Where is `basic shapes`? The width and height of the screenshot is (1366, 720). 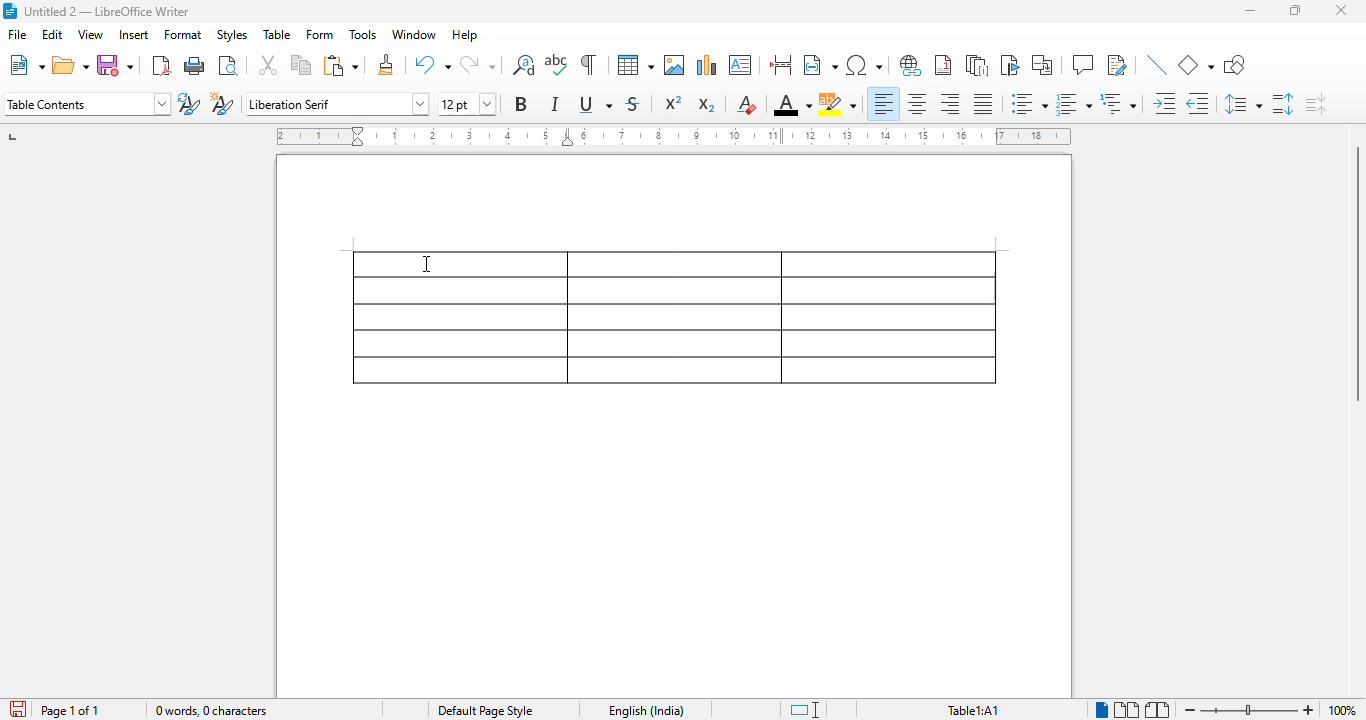
basic shapes is located at coordinates (1195, 65).